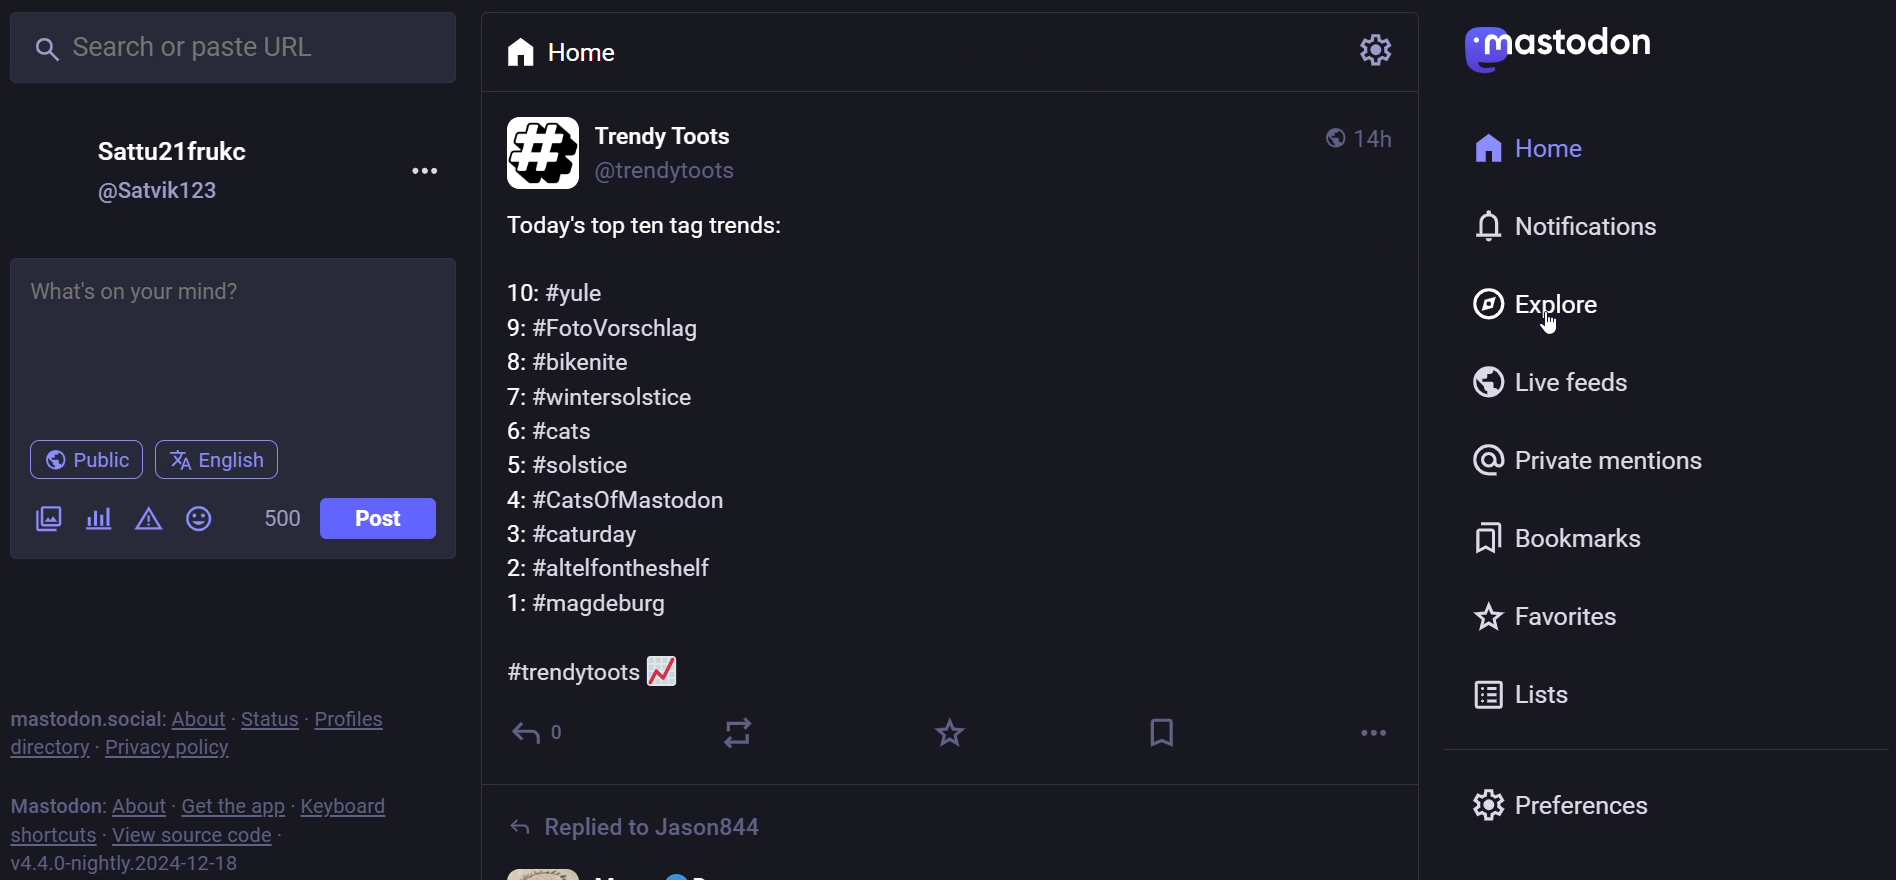 The width and height of the screenshot is (1896, 880). I want to click on @Satvik123, so click(167, 192).